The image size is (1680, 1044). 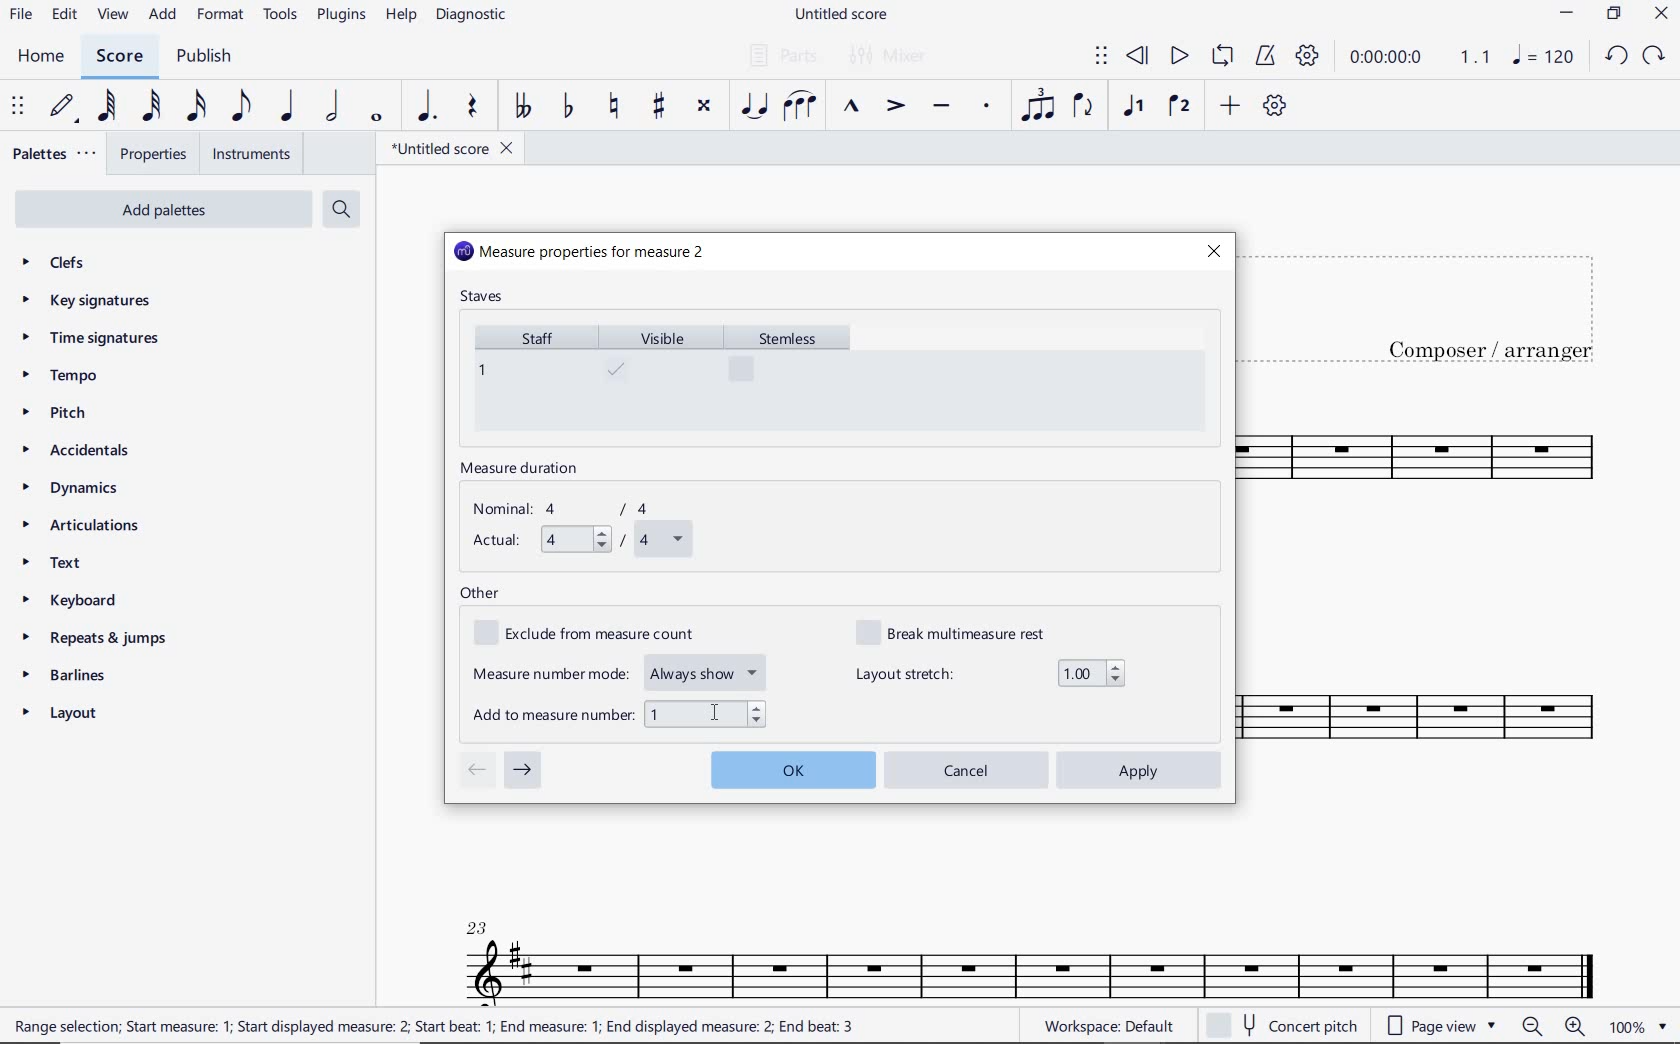 I want to click on SLUR, so click(x=800, y=108).